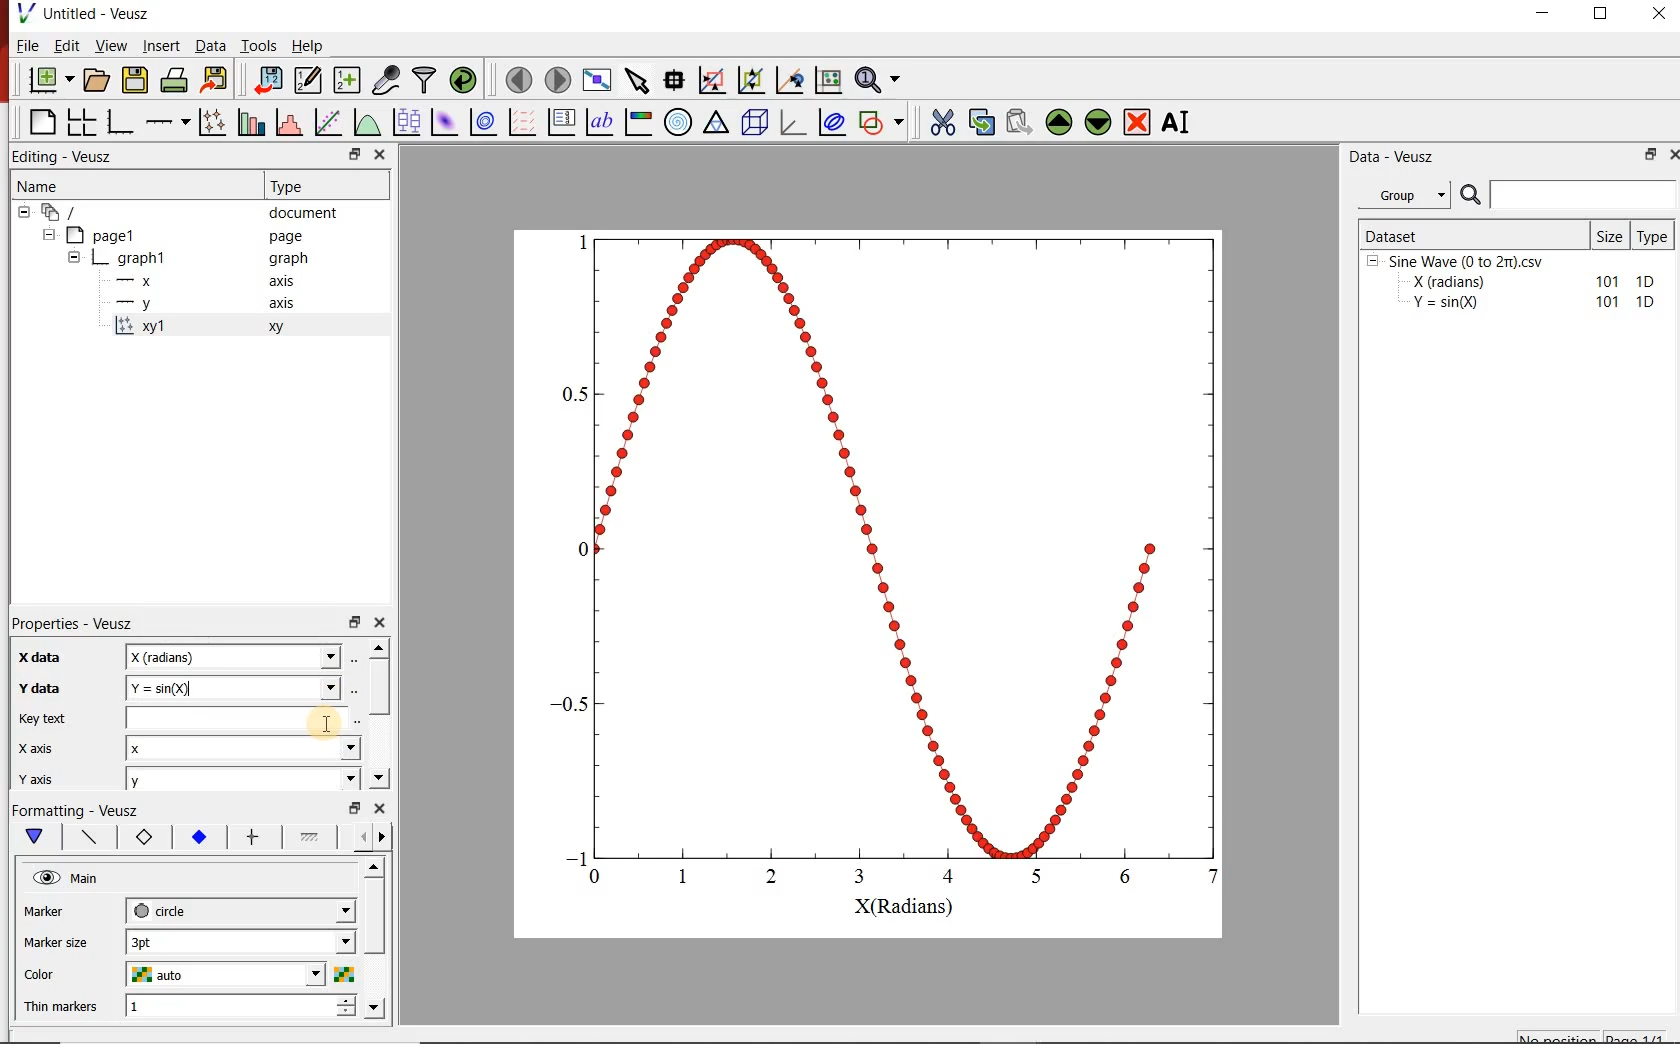 This screenshot has width=1680, height=1044. What do you see at coordinates (209, 45) in the screenshot?
I see `Data` at bounding box center [209, 45].